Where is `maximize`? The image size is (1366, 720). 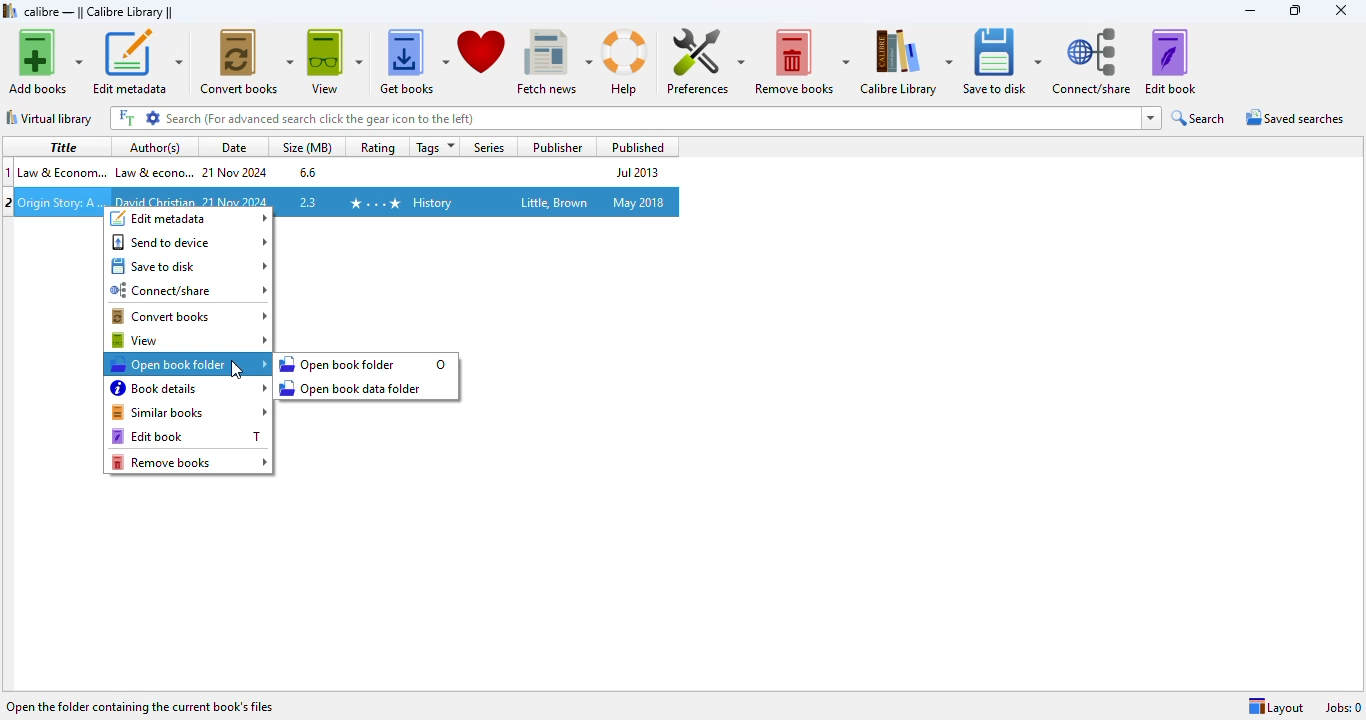
maximize is located at coordinates (1294, 10).